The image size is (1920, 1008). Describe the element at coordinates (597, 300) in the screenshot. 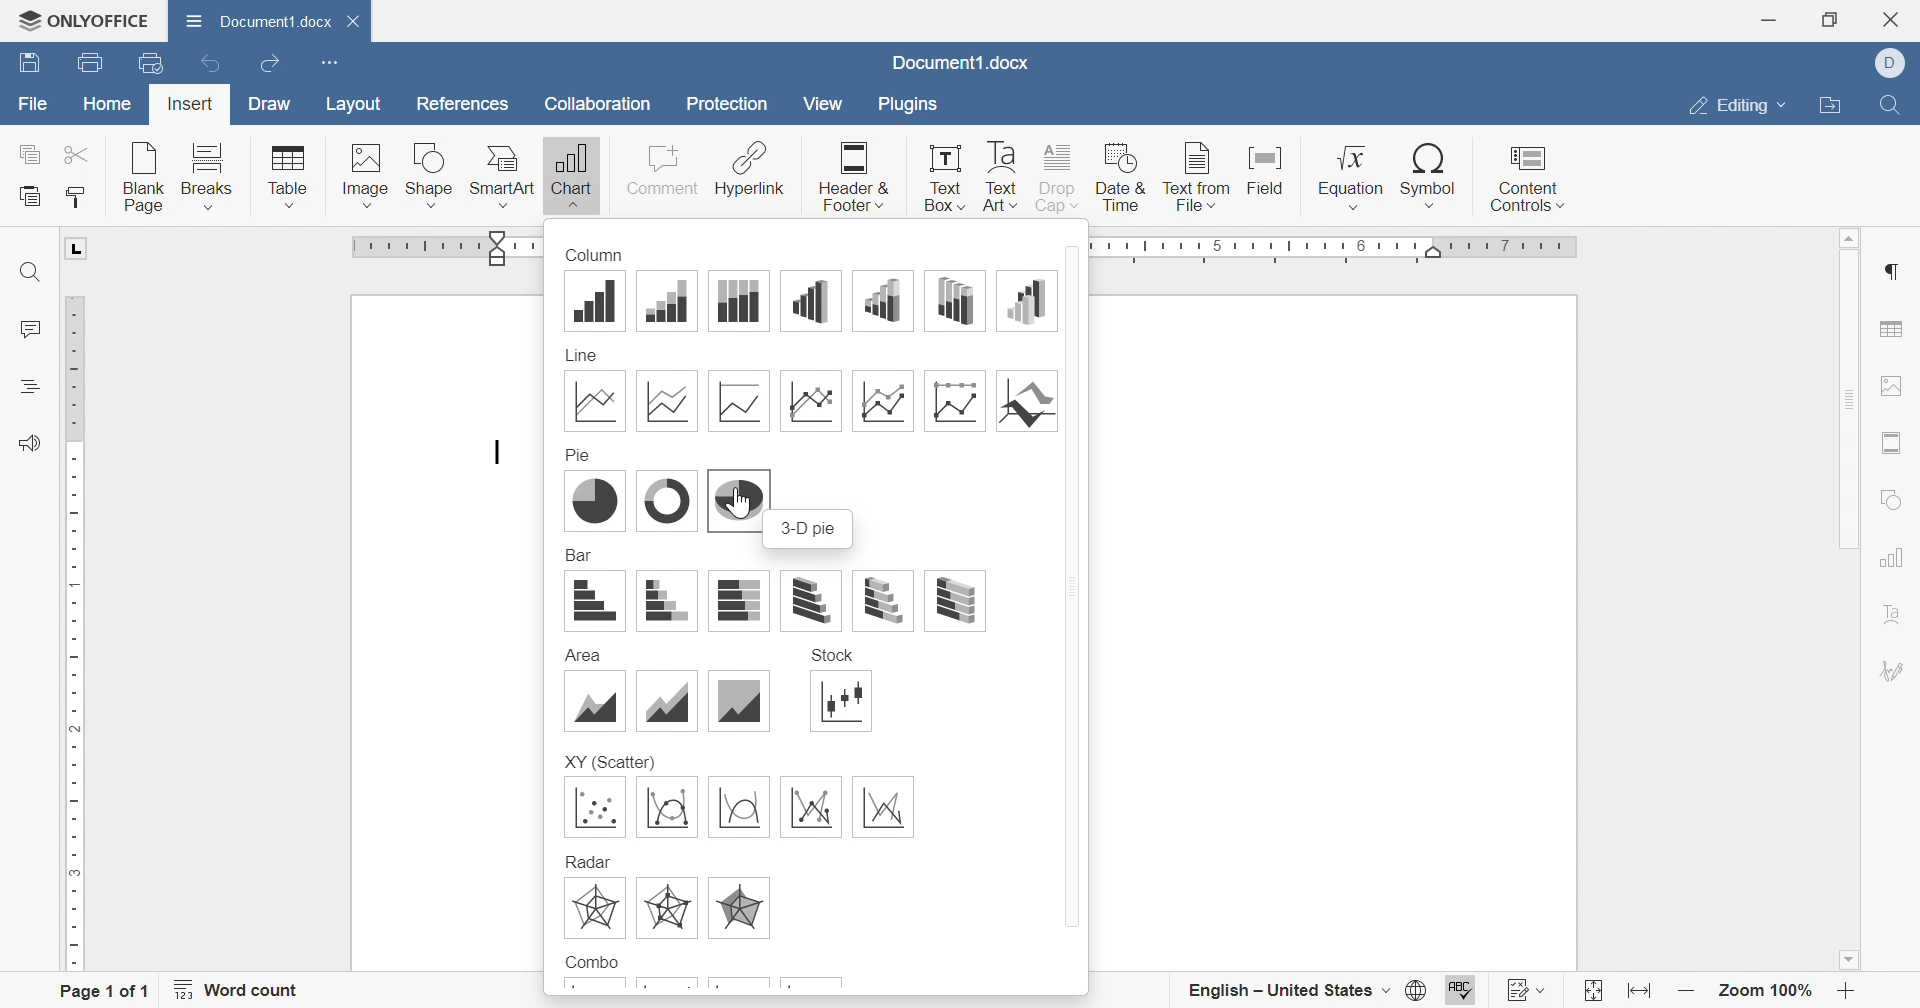

I see `Clustered column` at that location.